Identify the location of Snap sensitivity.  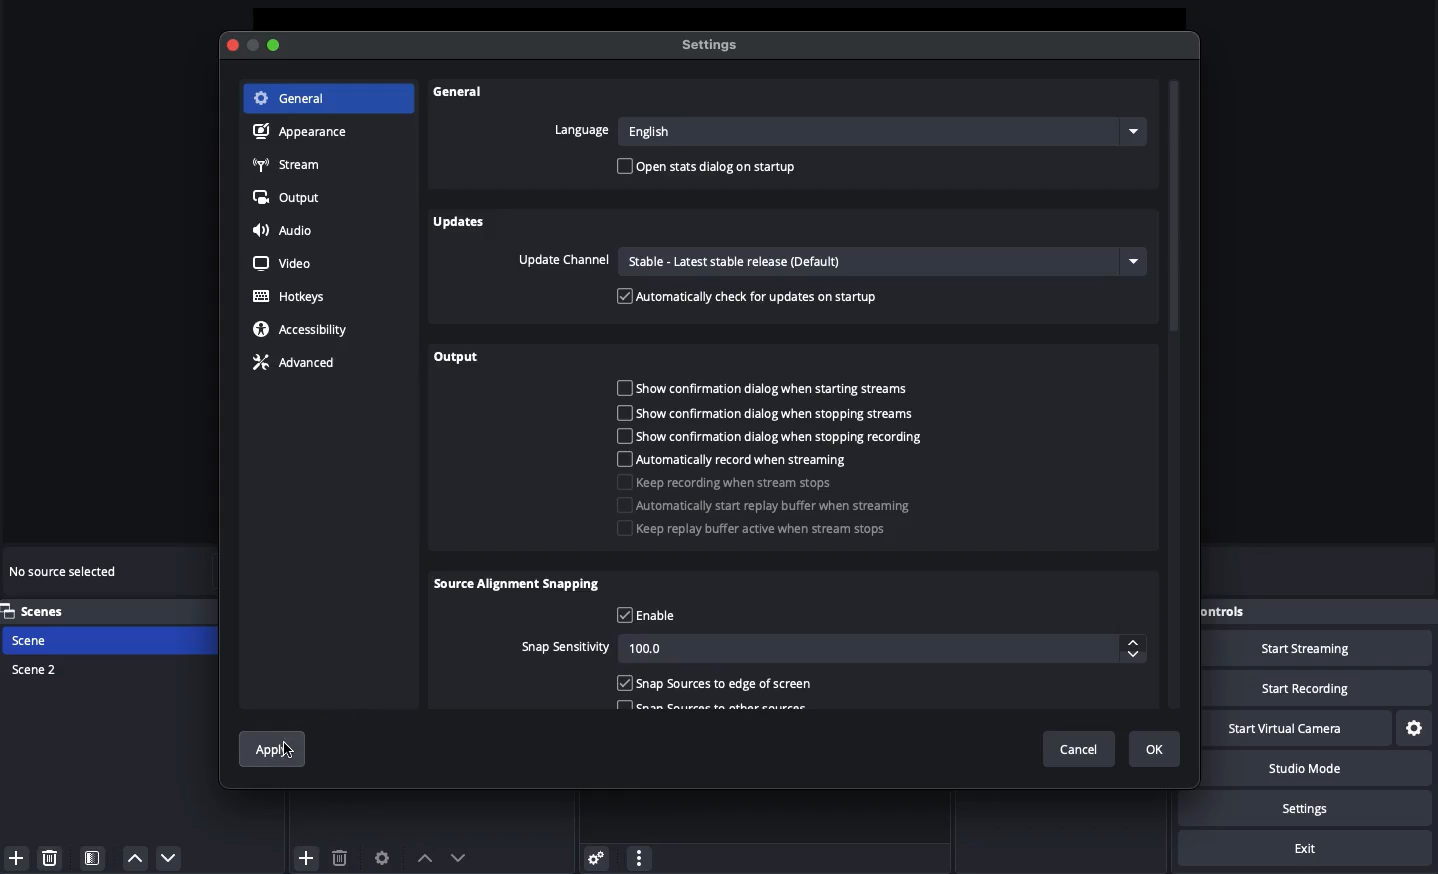
(831, 649).